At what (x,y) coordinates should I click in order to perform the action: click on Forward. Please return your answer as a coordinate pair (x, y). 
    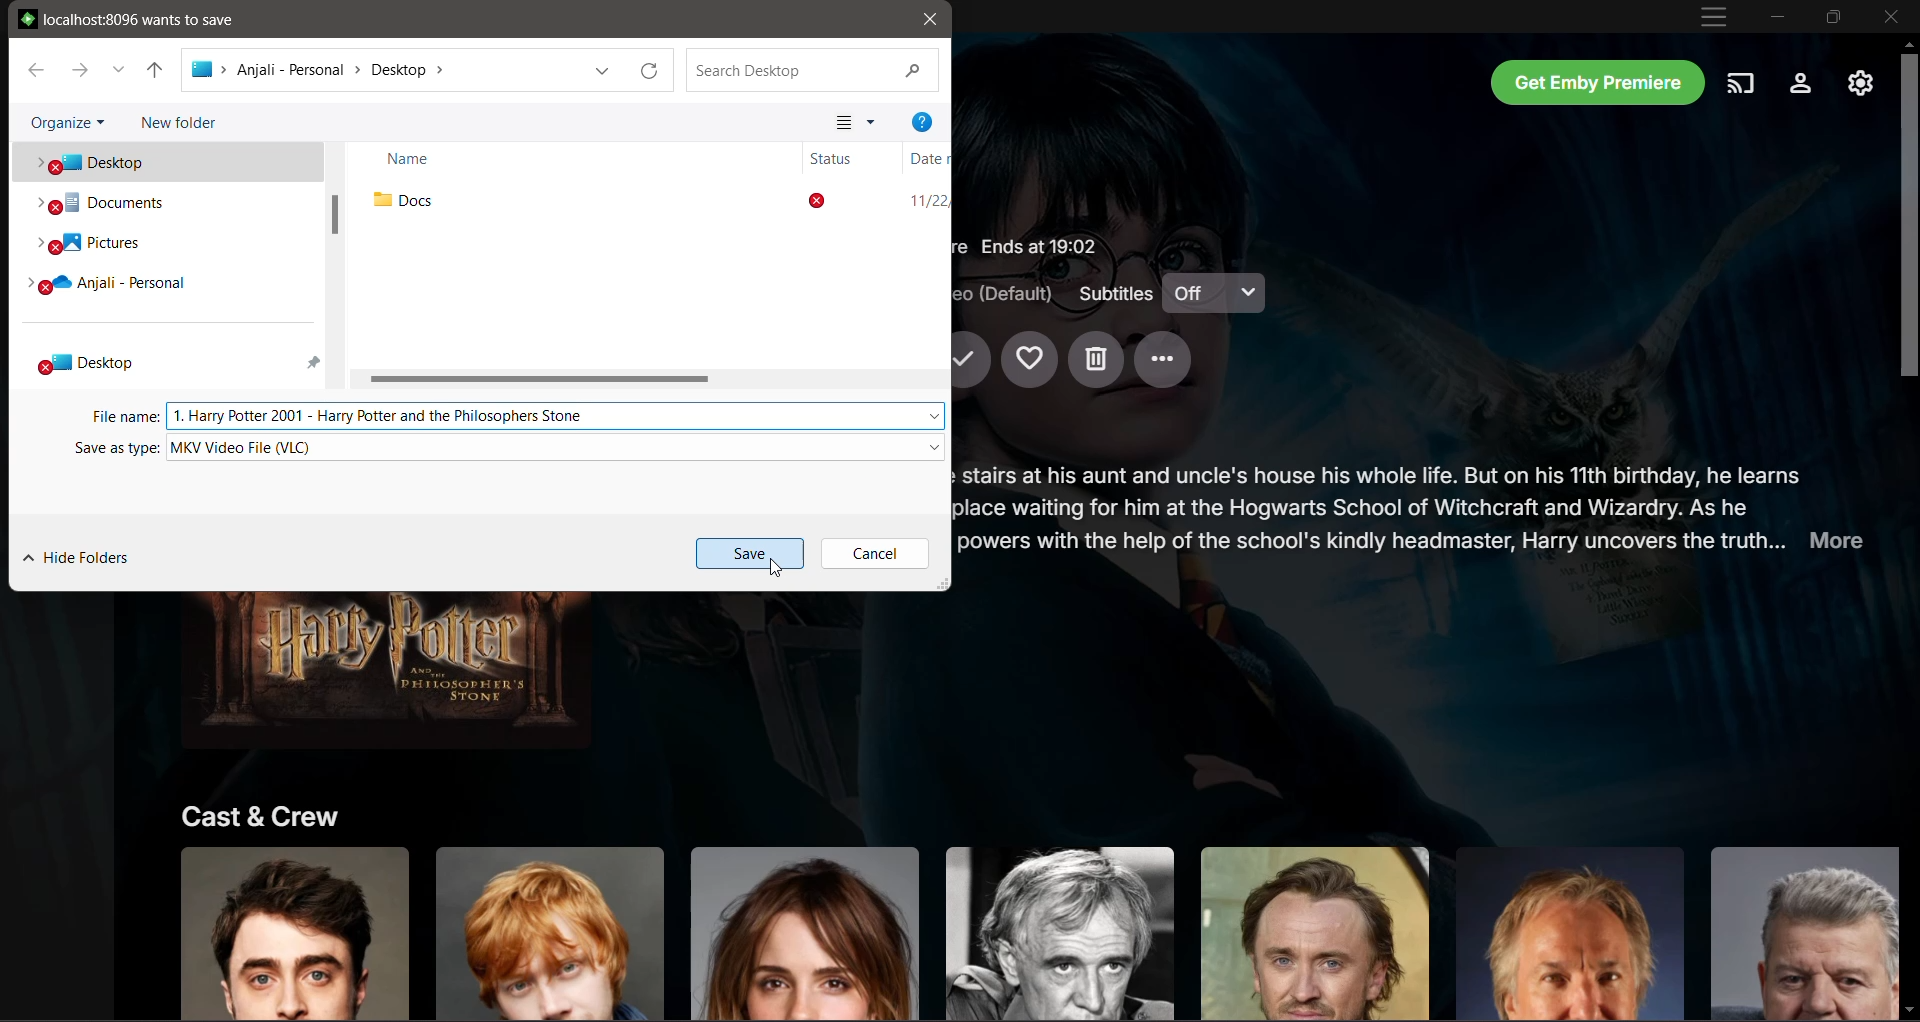
    Looking at the image, I should click on (79, 71).